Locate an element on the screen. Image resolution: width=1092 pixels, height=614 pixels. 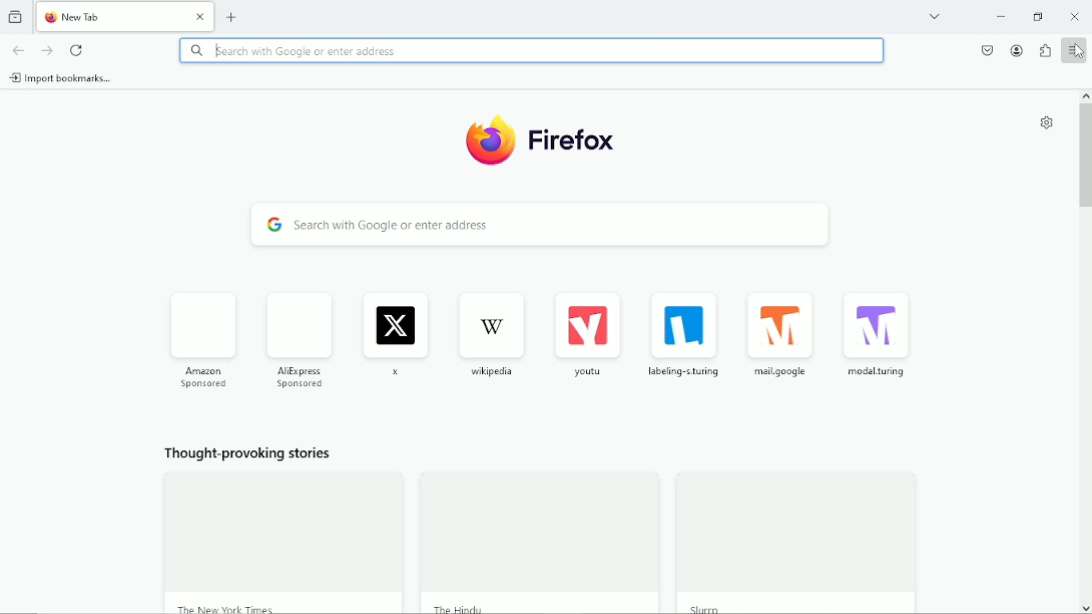
Vertical scrollbar is located at coordinates (1085, 161).